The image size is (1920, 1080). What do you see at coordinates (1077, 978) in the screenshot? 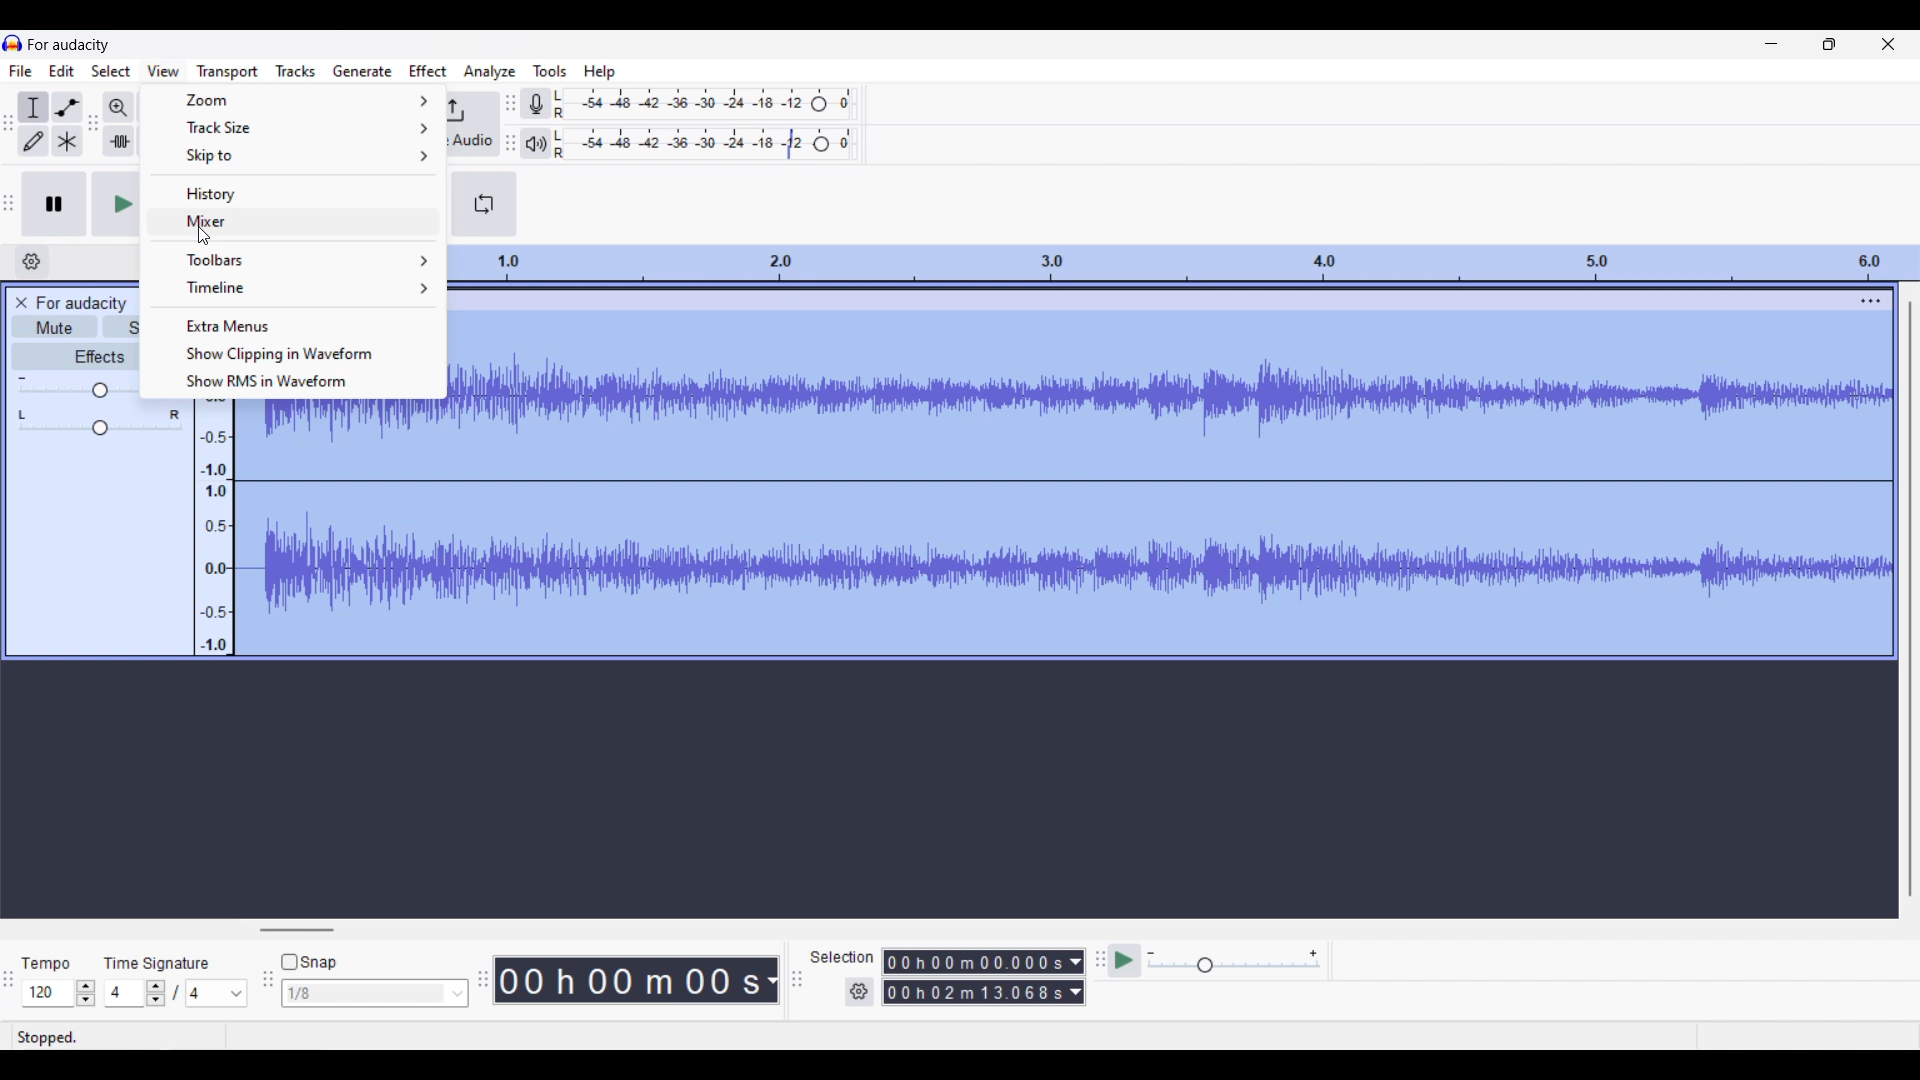
I see `Duration measurement options` at bounding box center [1077, 978].